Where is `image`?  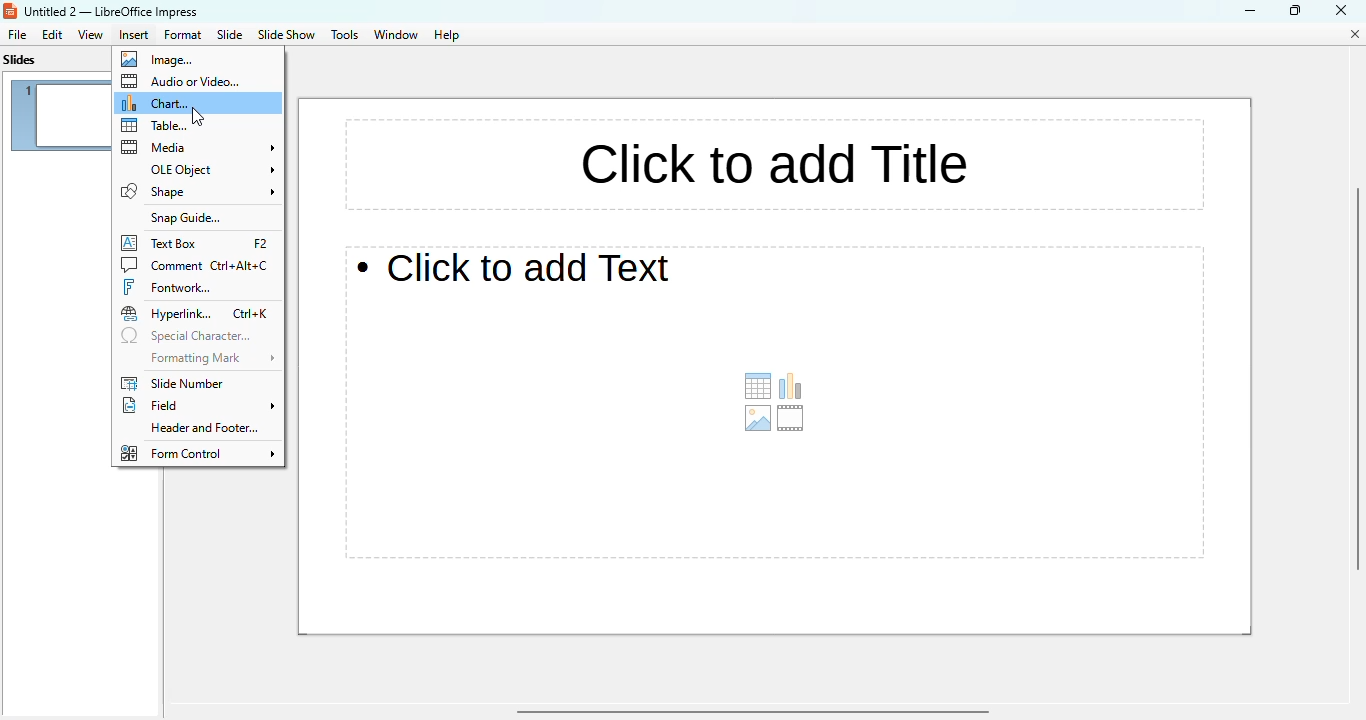 image is located at coordinates (156, 59).